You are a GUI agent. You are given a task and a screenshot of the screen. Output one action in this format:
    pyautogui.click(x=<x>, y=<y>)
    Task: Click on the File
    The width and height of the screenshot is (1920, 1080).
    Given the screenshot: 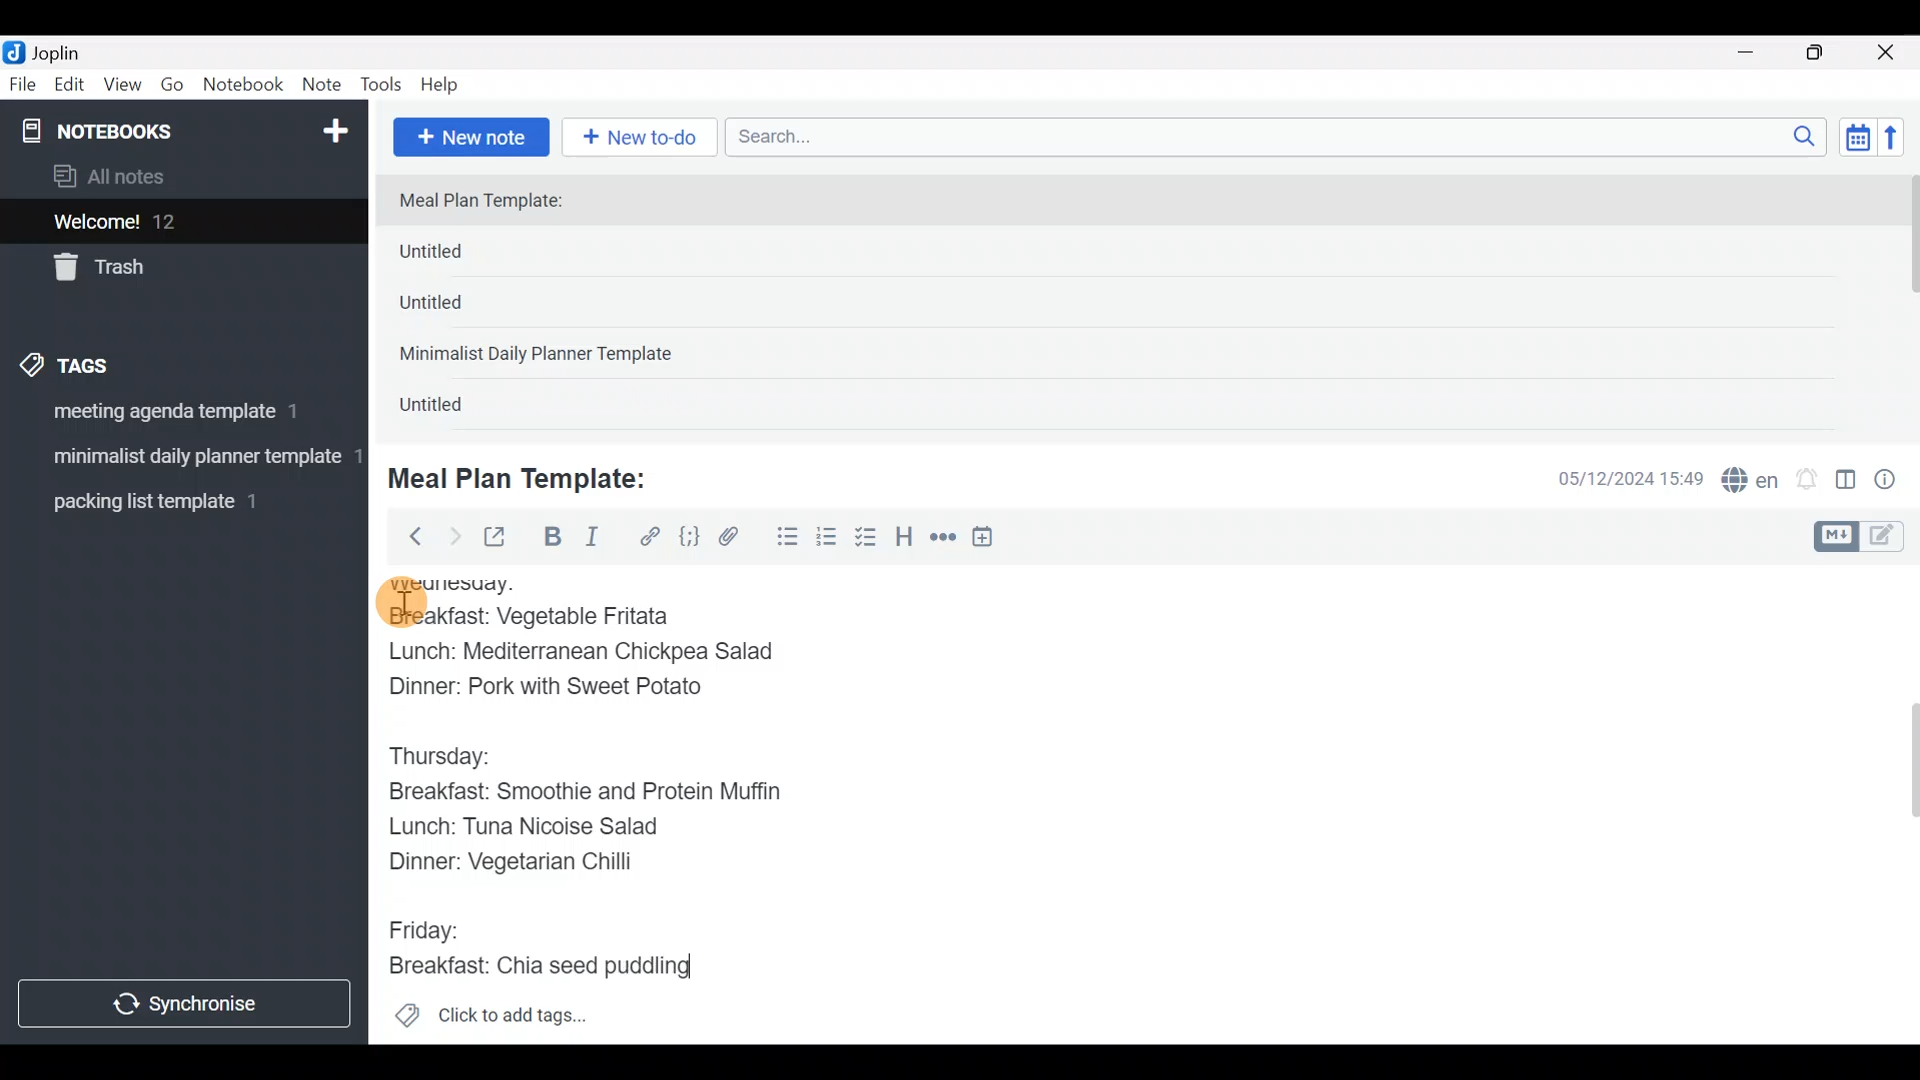 What is the action you would take?
    pyautogui.click(x=24, y=85)
    